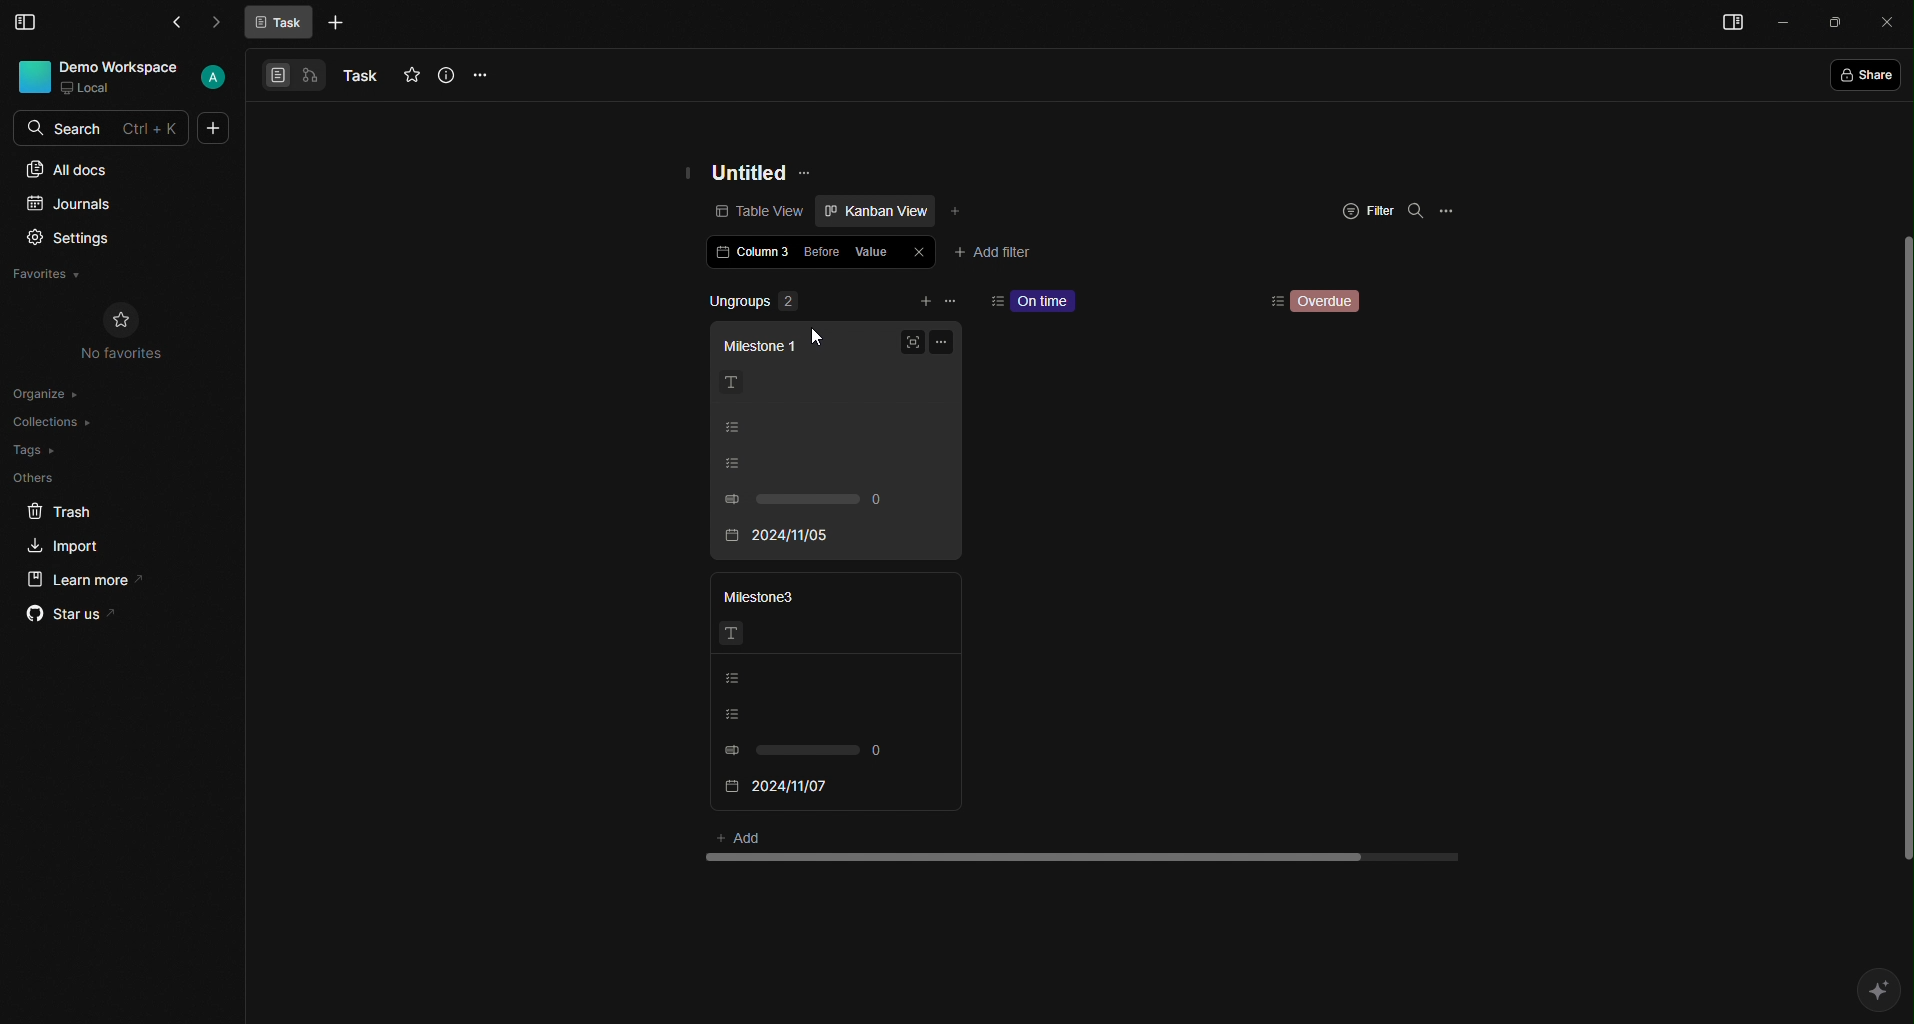 Image resolution: width=1914 pixels, height=1024 pixels. I want to click on Cursor, so click(818, 339).